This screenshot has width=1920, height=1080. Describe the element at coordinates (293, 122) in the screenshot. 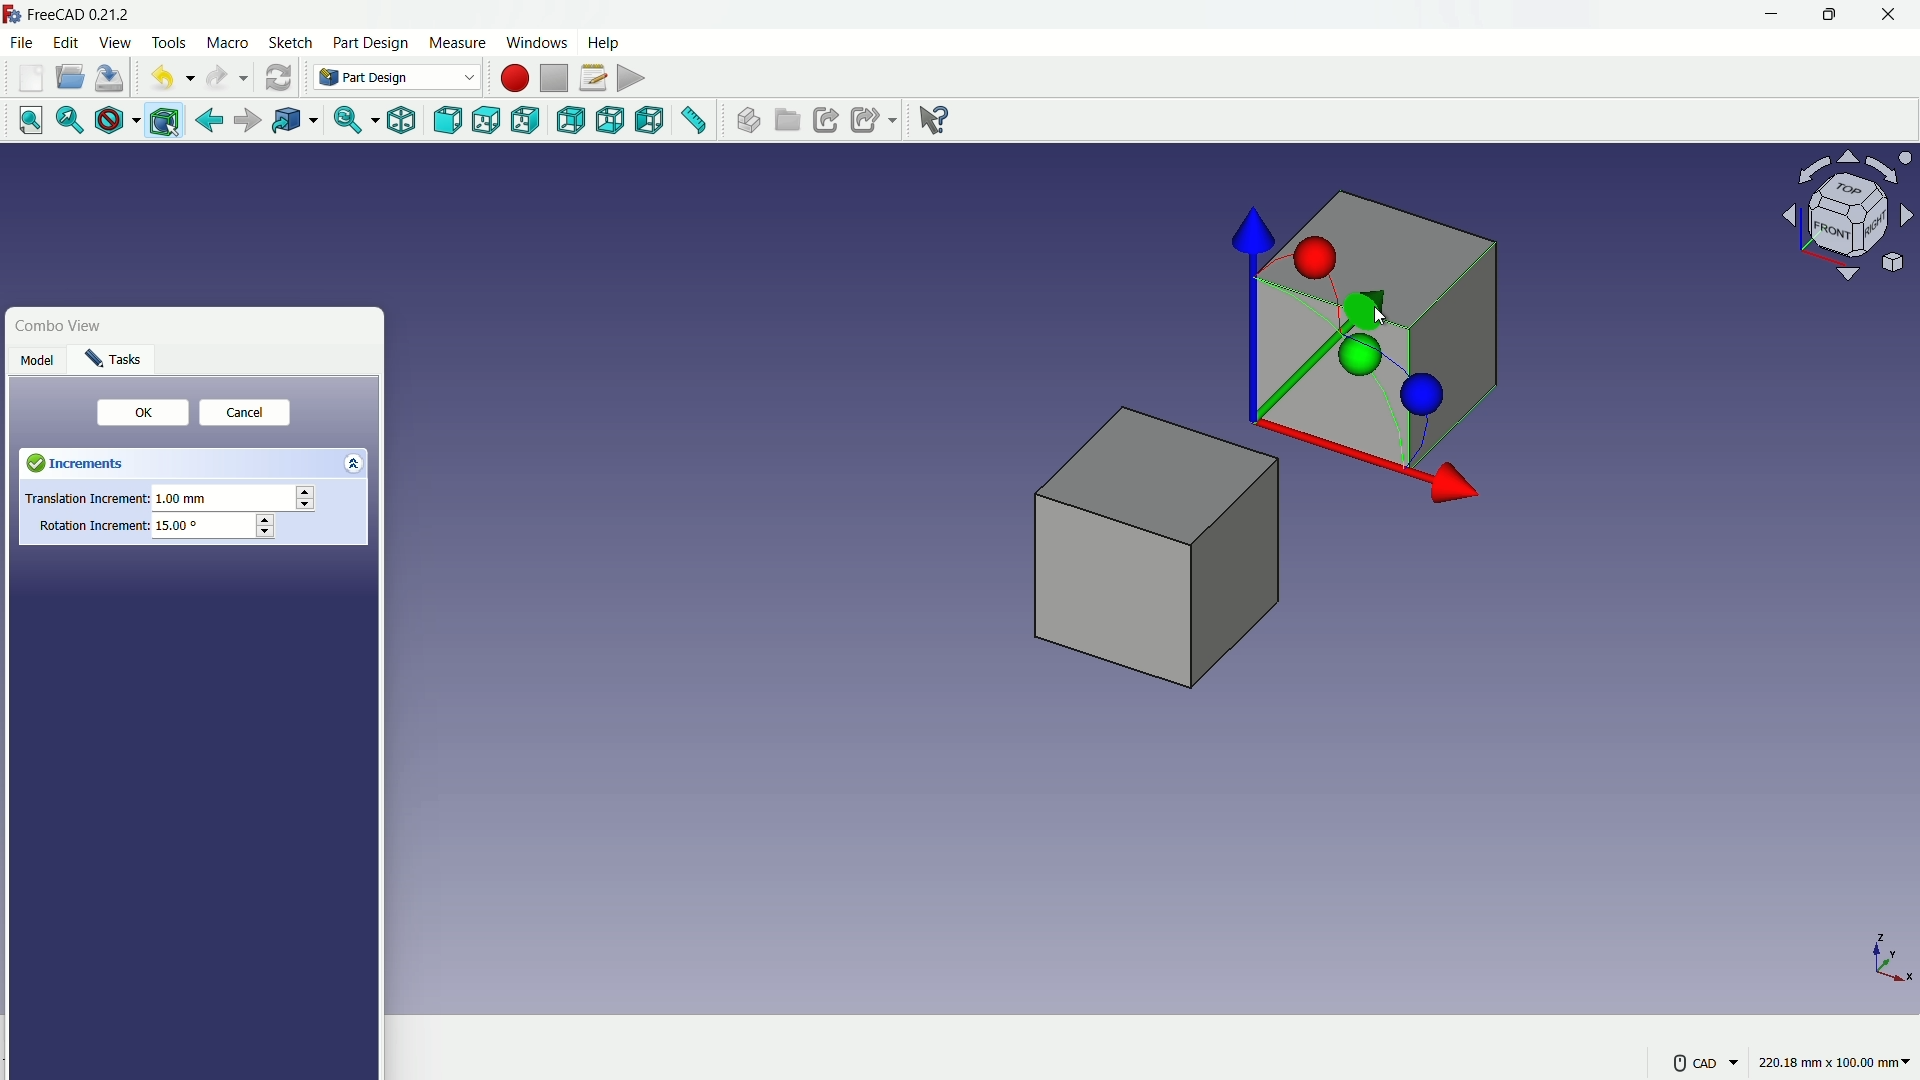

I see `go to linked object` at that location.